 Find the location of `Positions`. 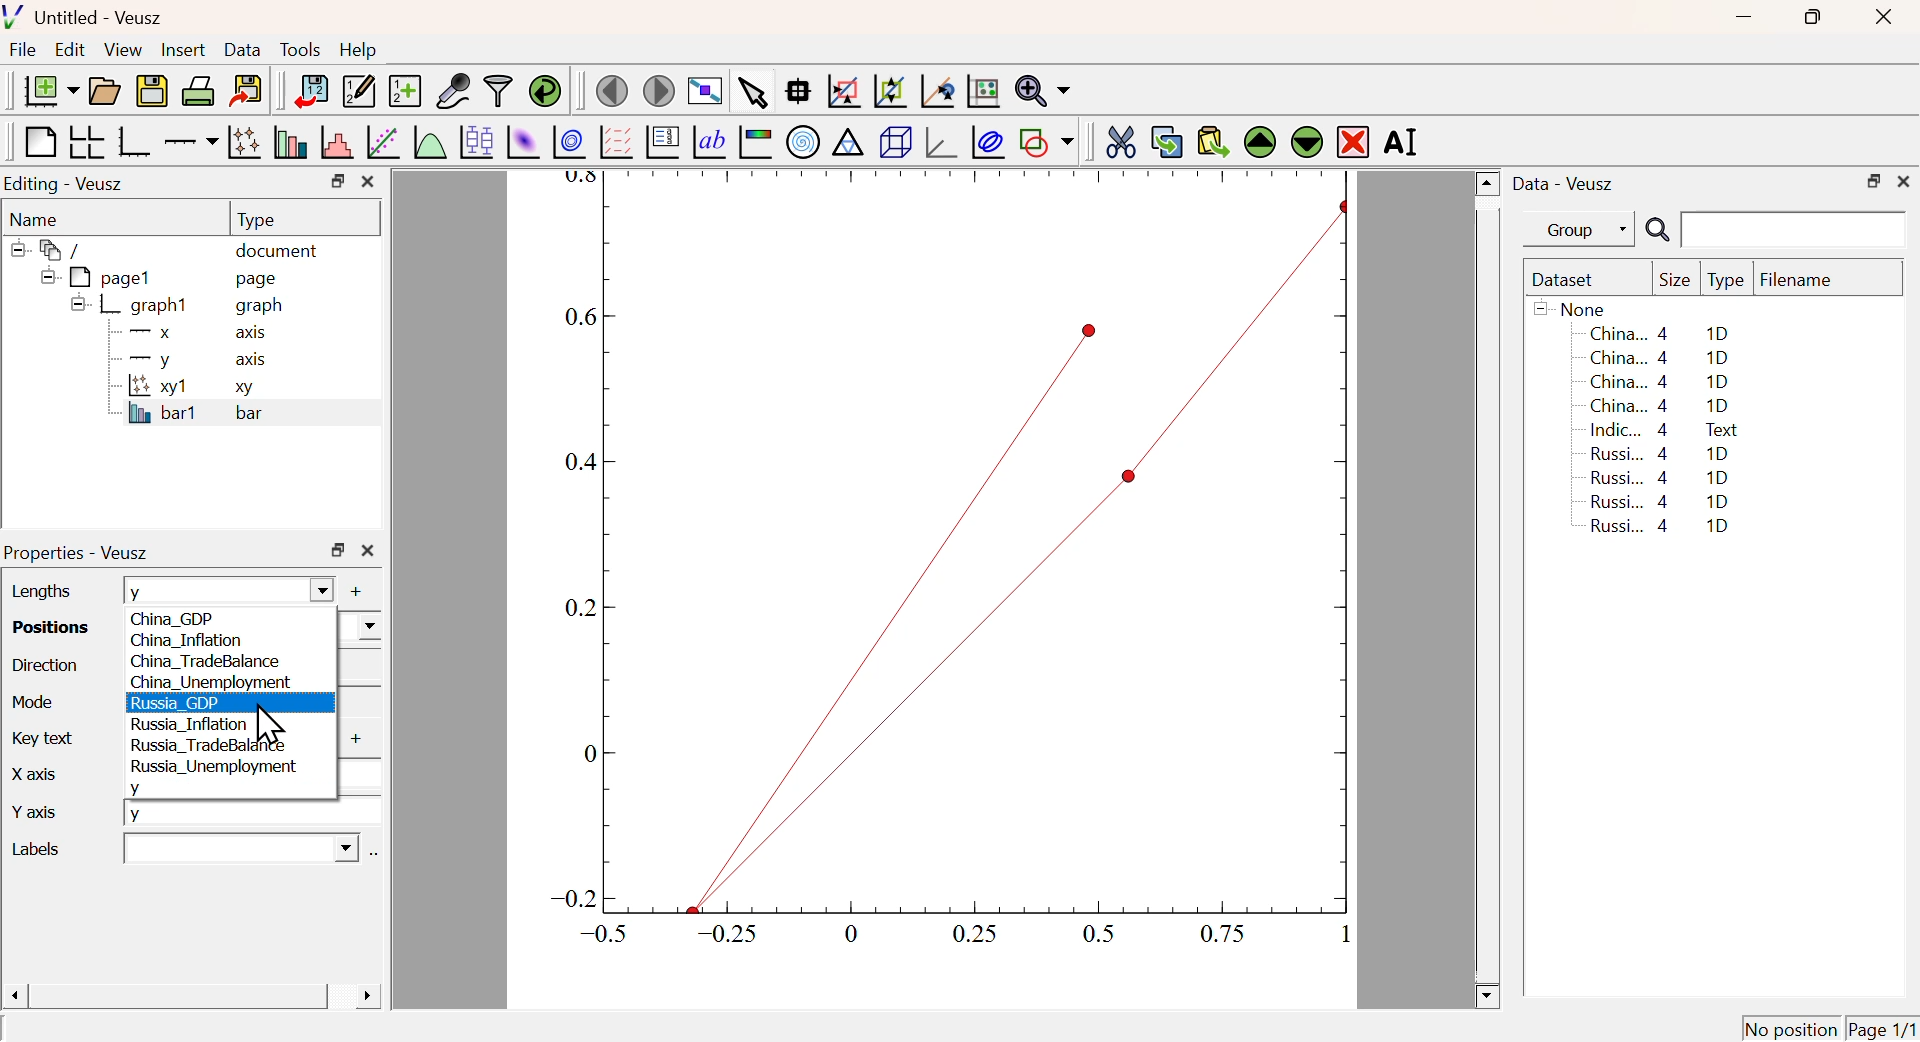

Positions is located at coordinates (44, 625).